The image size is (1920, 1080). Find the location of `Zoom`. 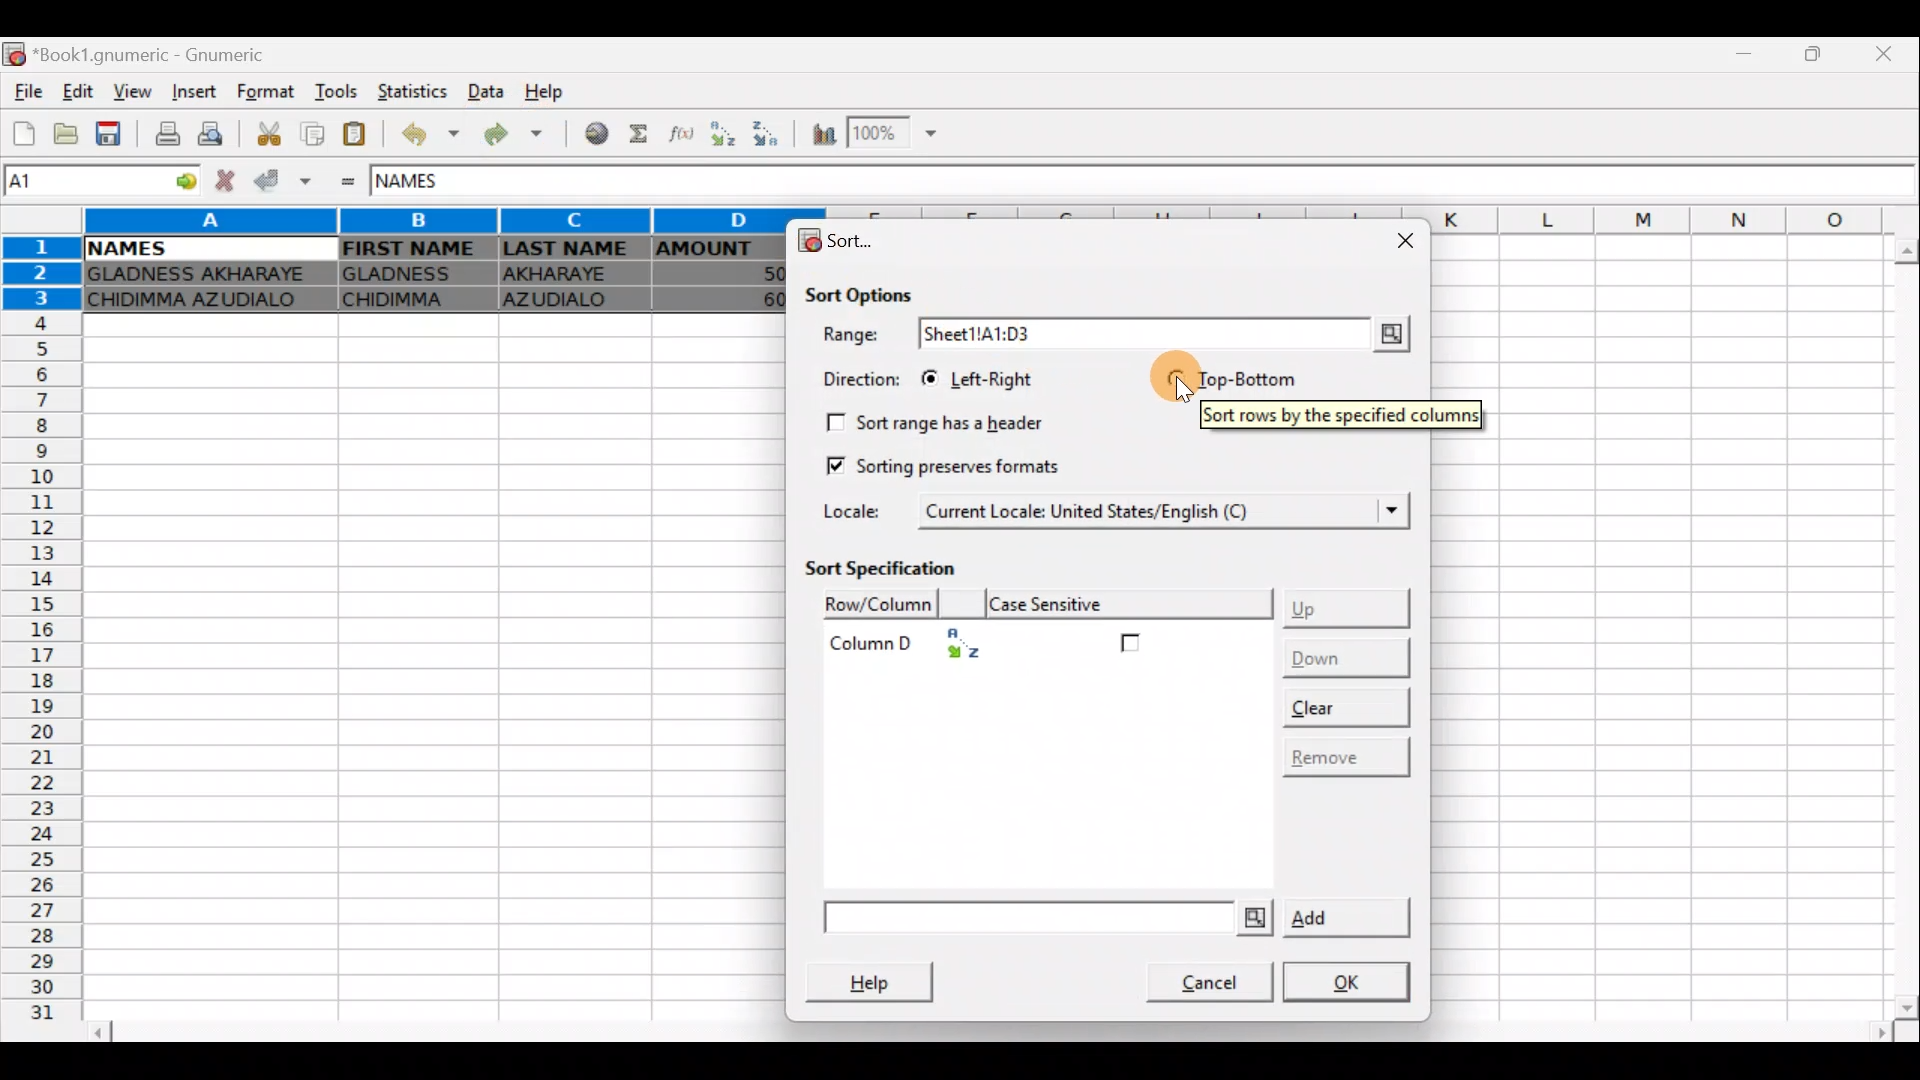

Zoom is located at coordinates (899, 130).